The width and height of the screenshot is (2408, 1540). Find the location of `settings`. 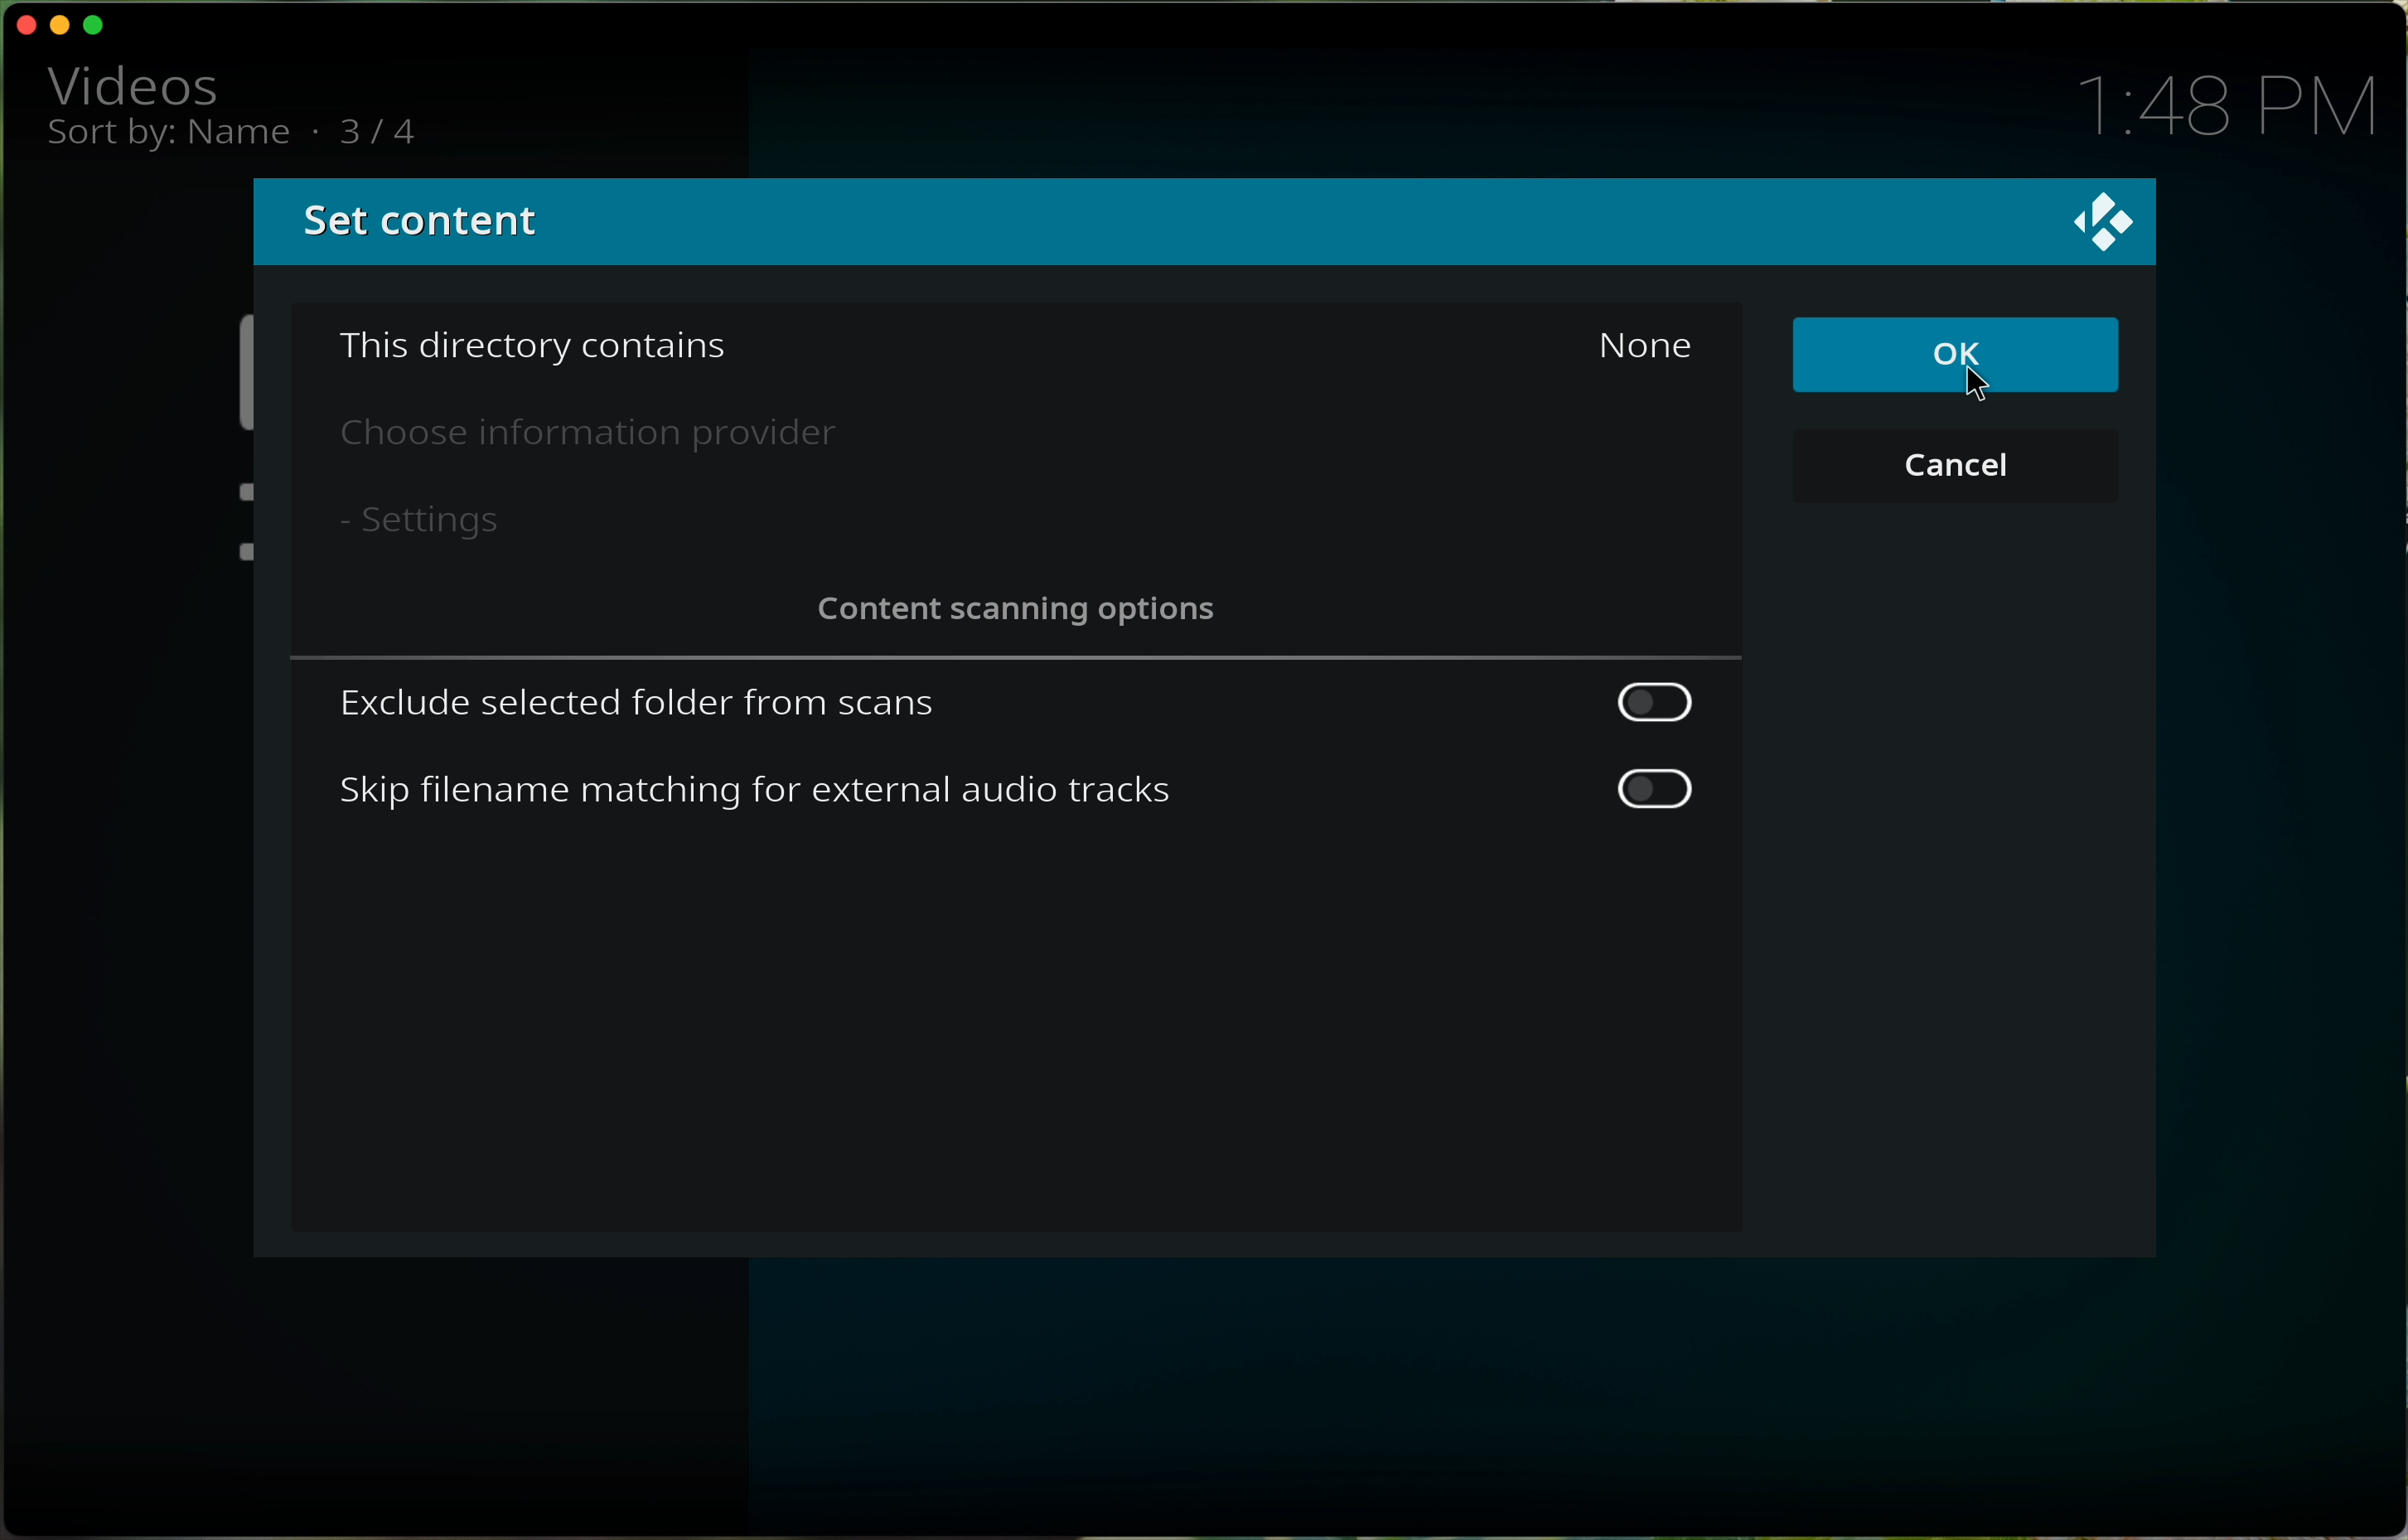

settings is located at coordinates (424, 527).